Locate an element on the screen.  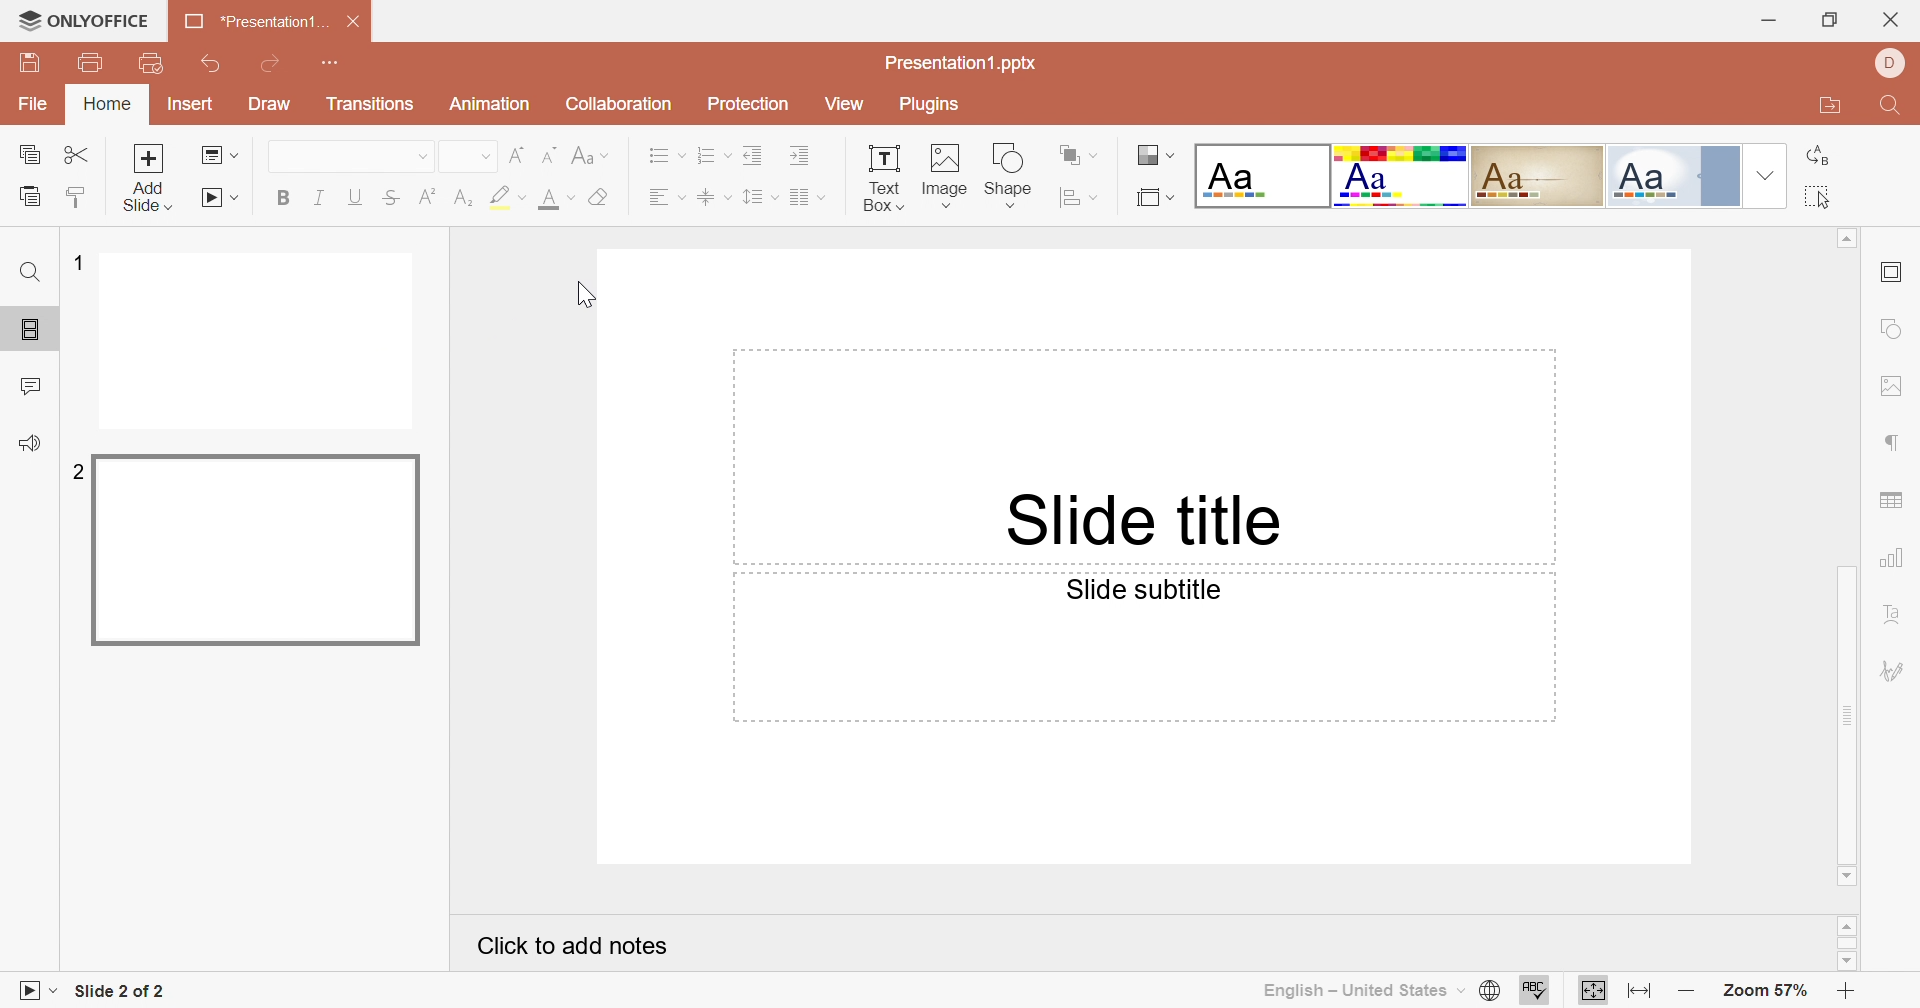
Presentation1.pptx is located at coordinates (962, 64).